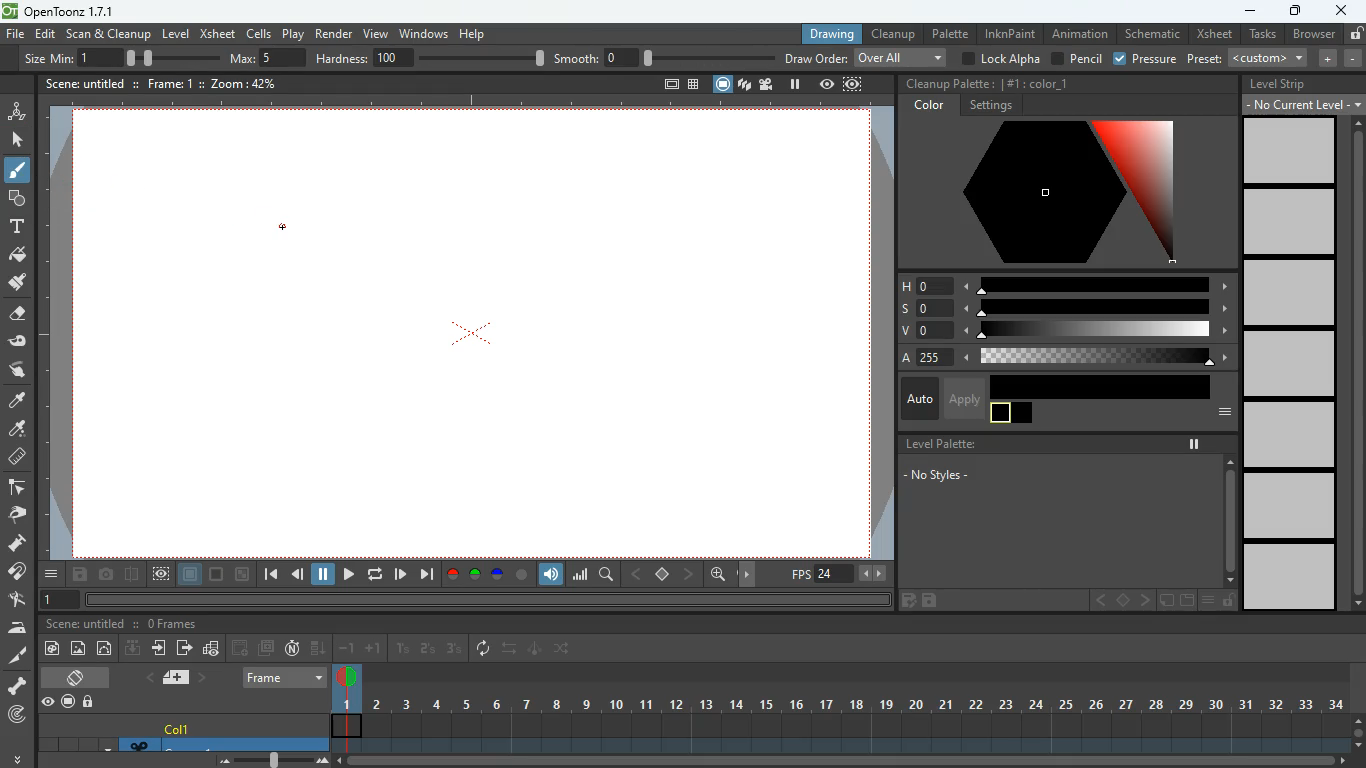 Image resolution: width=1366 pixels, height=768 pixels. What do you see at coordinates (18, 342) in the screenshot?
I see `glue` at bounding box center [18, 342].